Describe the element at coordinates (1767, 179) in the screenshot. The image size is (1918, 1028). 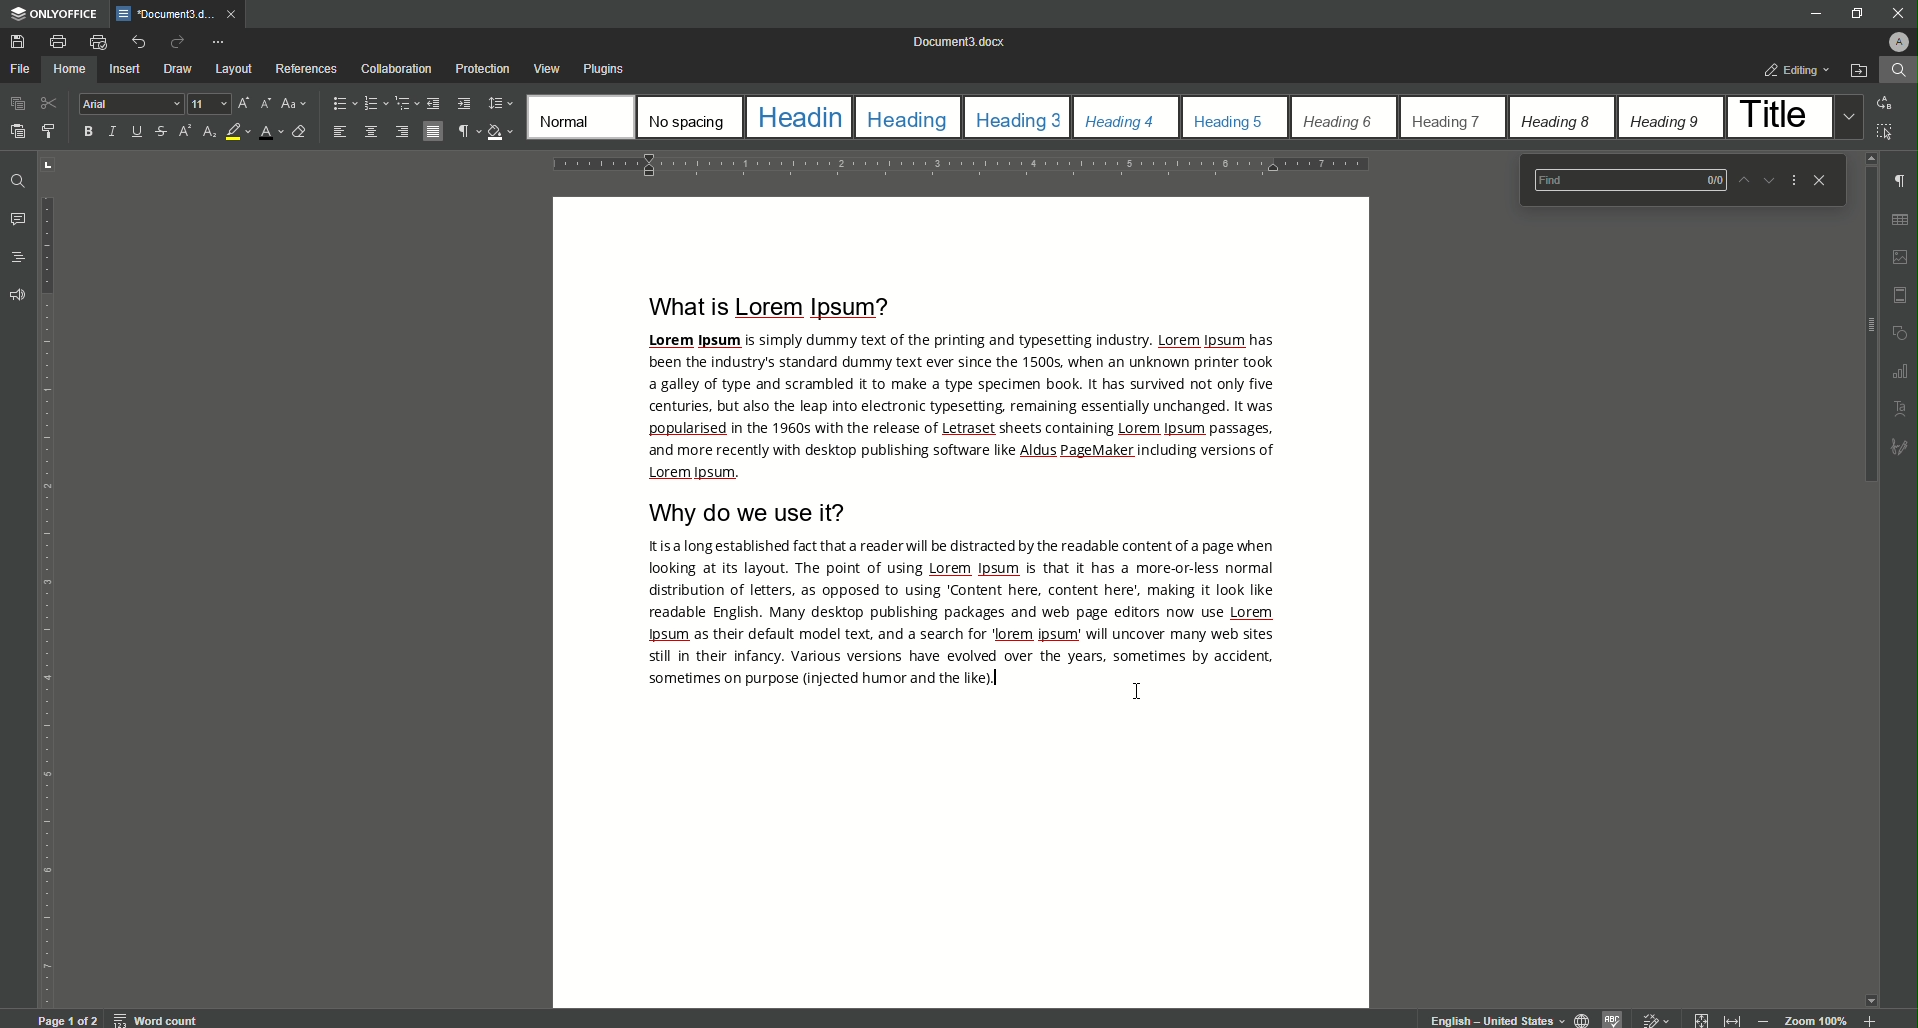
I see `Down` at that location.